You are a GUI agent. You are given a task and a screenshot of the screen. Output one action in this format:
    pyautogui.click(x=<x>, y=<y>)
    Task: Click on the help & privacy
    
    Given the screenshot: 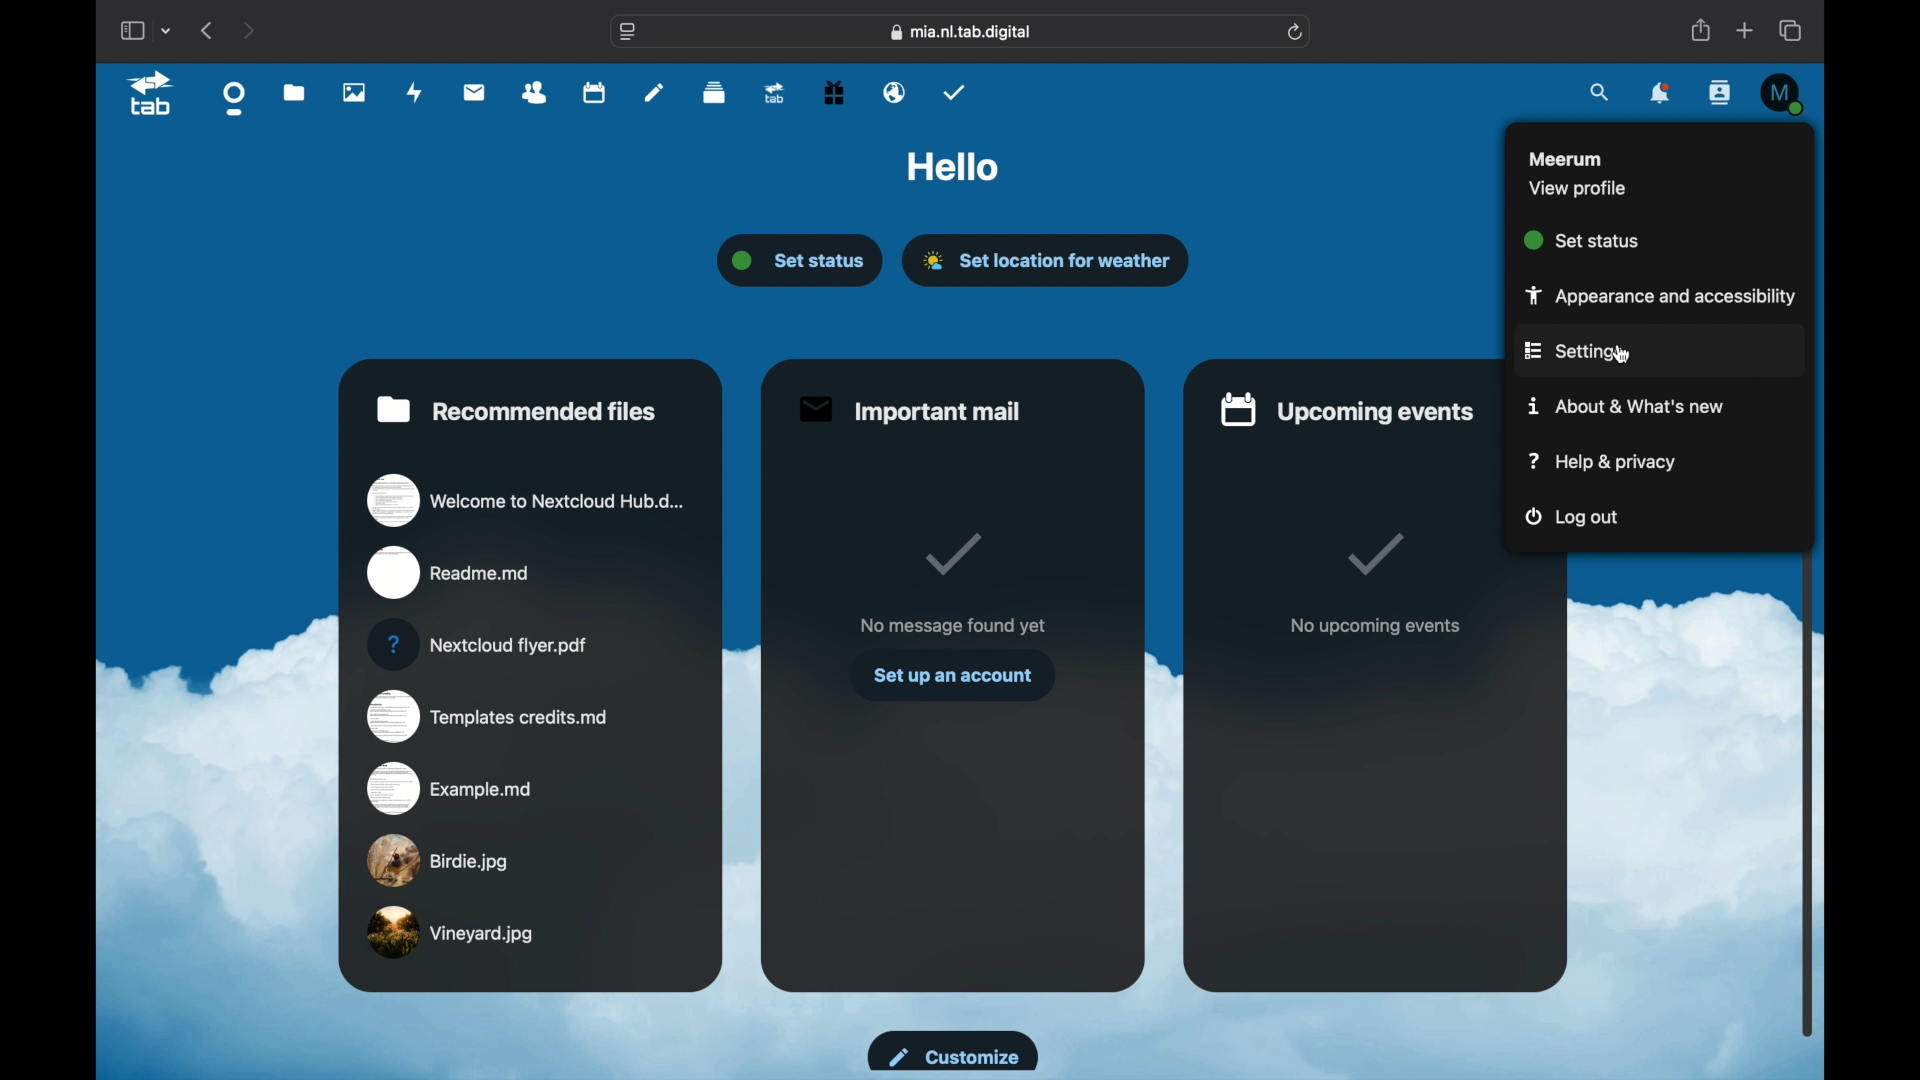 What is the action you would take?
    pyautogui.click(x=1602, y=461)
    